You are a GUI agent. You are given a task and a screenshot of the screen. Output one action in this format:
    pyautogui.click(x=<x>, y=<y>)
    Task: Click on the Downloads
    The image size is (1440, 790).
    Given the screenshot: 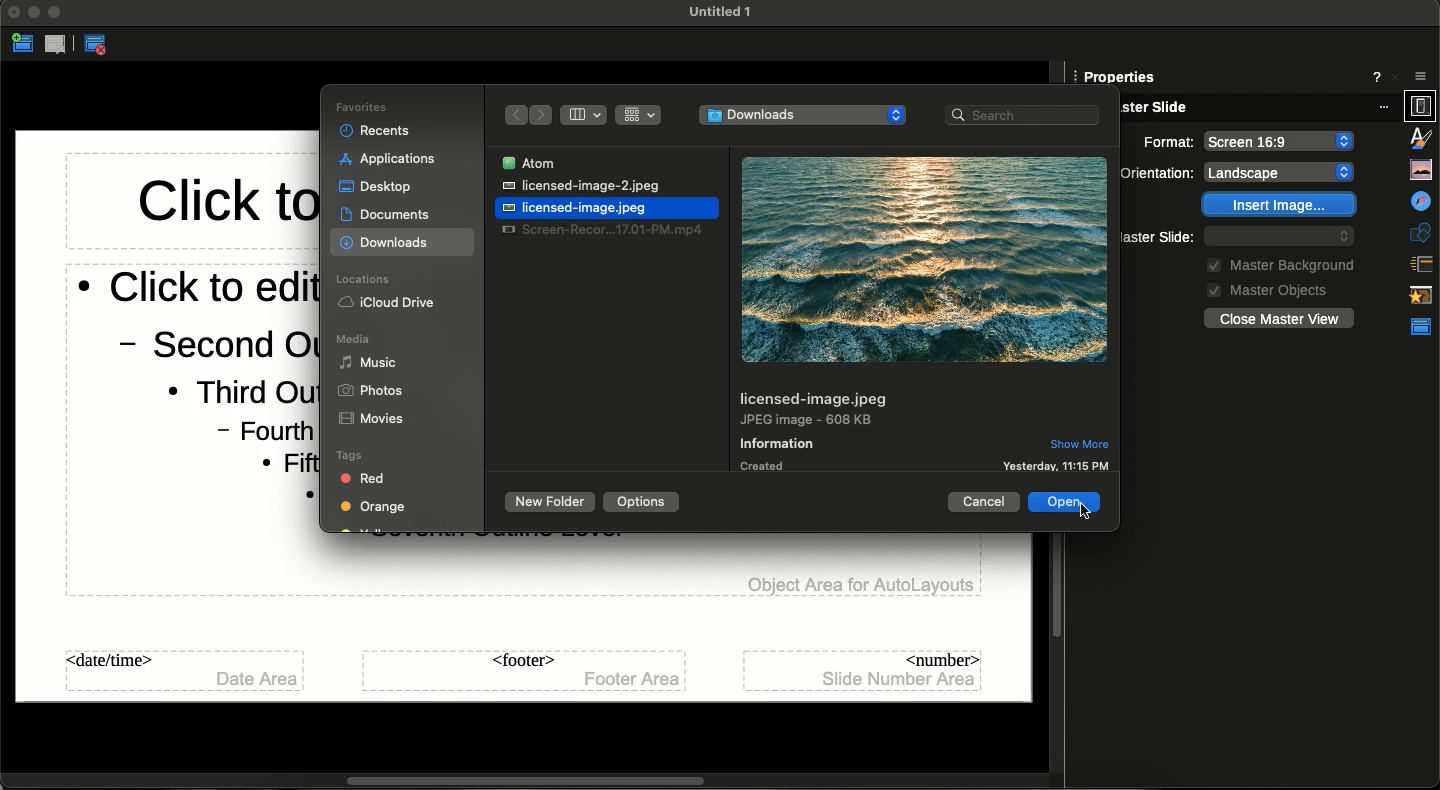 What is the action you would take?
    pyautogui.click(x=384, y=245)
    